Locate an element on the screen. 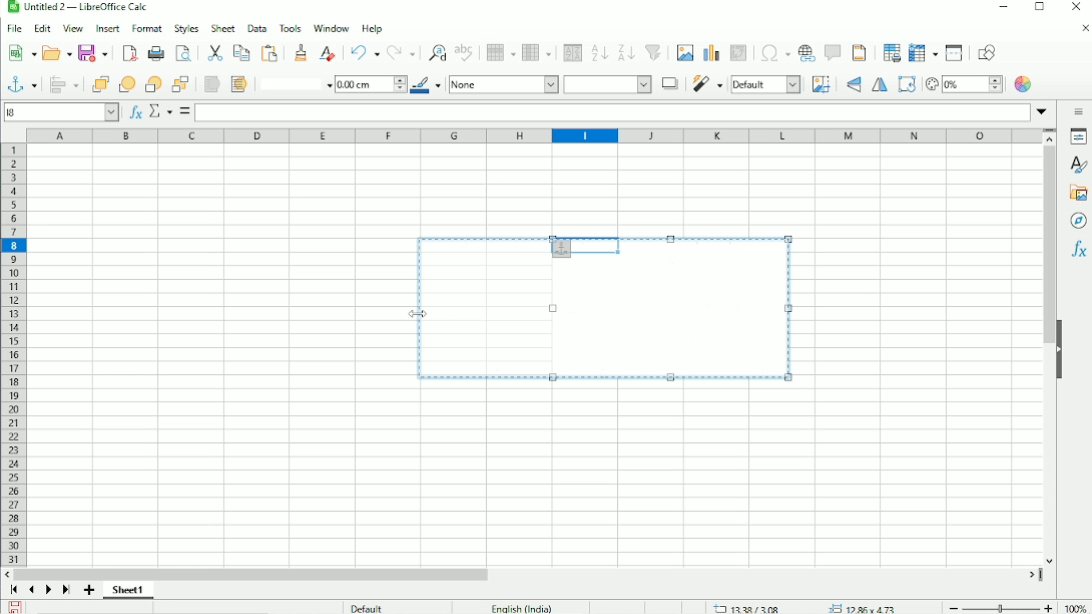 The width and height of the screenshot is (1092, 614). Format is located at coordinates (148, 29).